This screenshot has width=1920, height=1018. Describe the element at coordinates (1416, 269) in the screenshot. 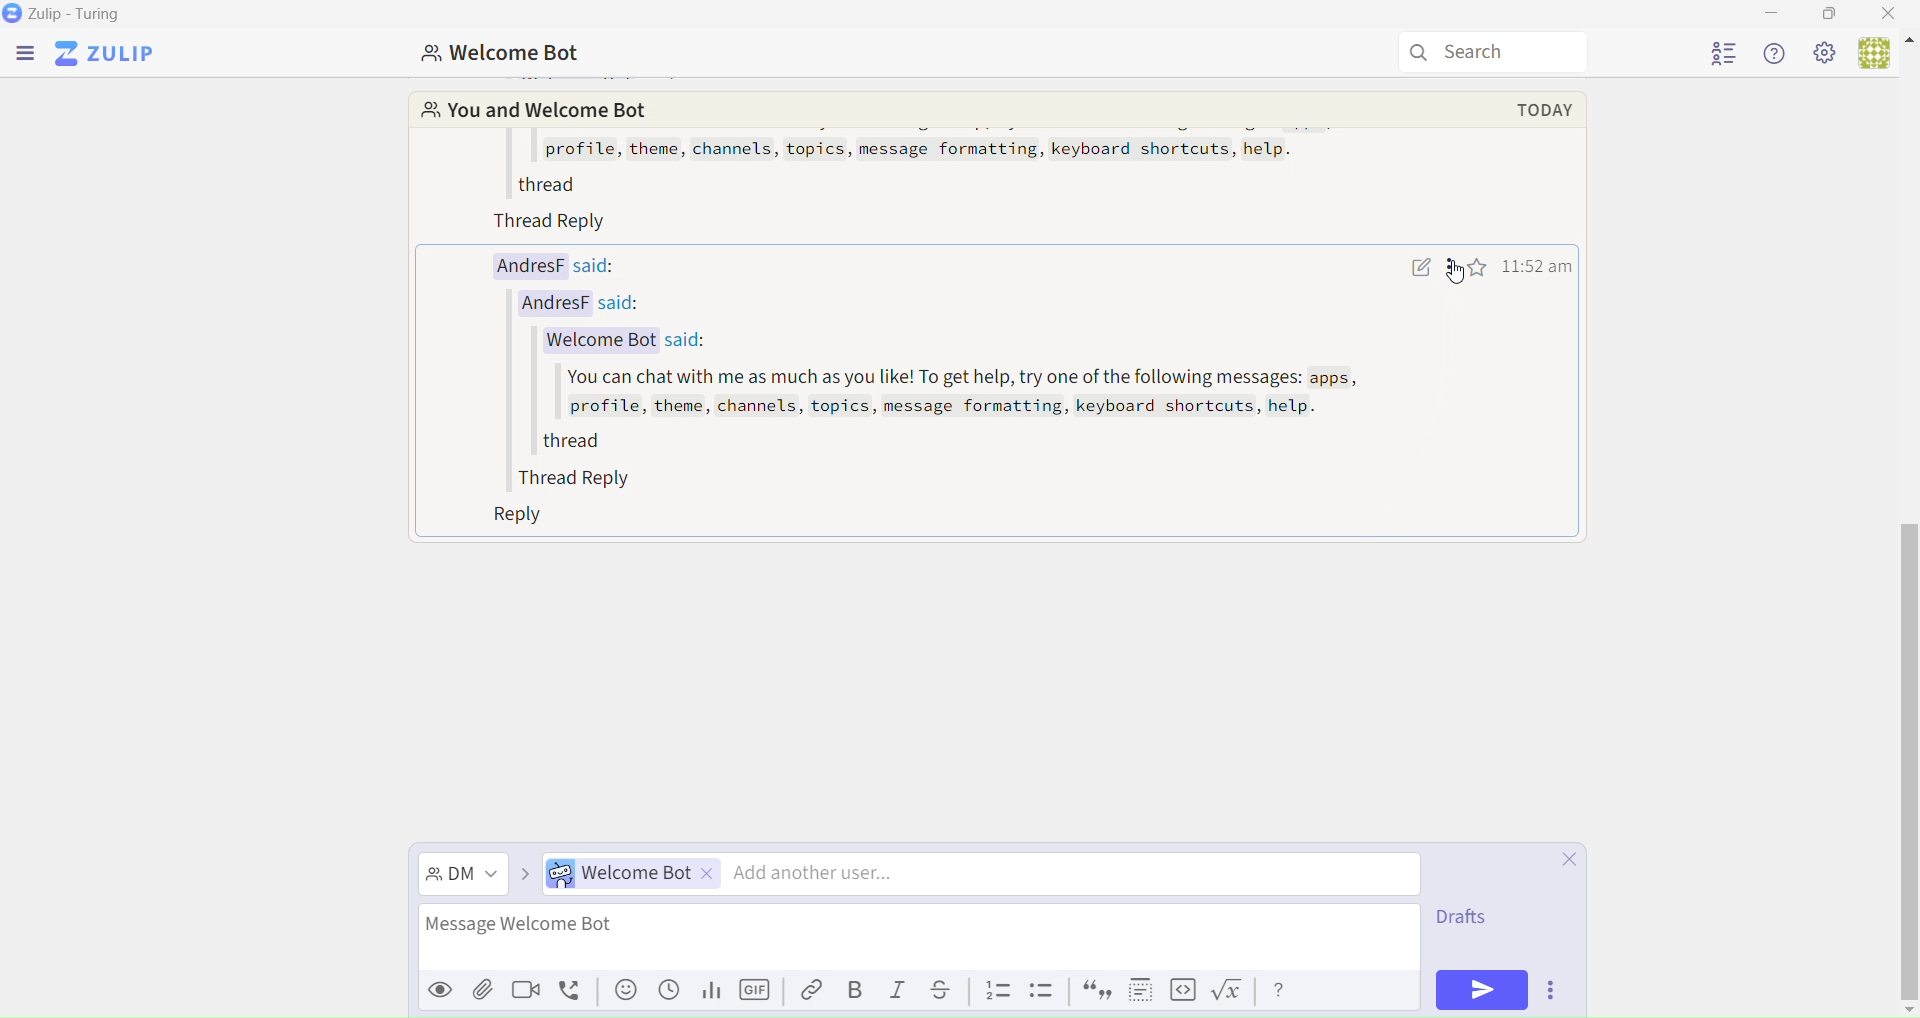

I see `Write` at that location.